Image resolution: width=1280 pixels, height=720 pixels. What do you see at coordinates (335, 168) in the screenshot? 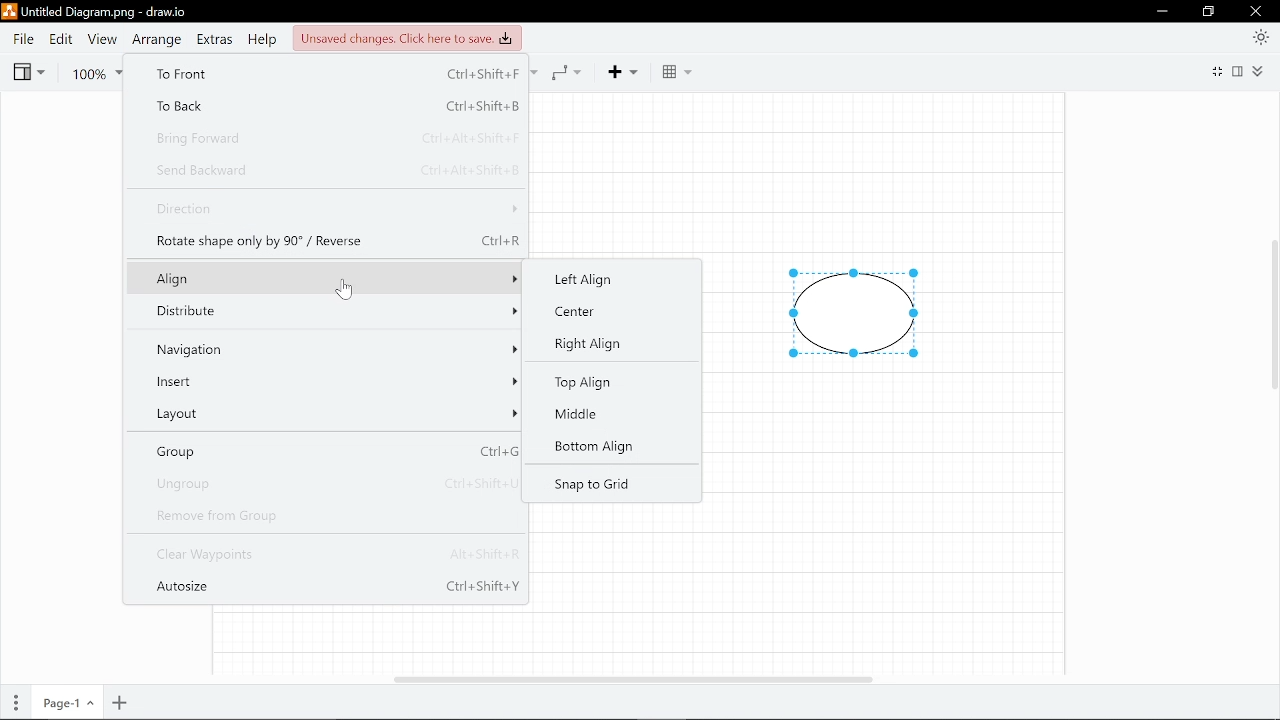
I see `Send Backward` at bounding box center [335, 168].